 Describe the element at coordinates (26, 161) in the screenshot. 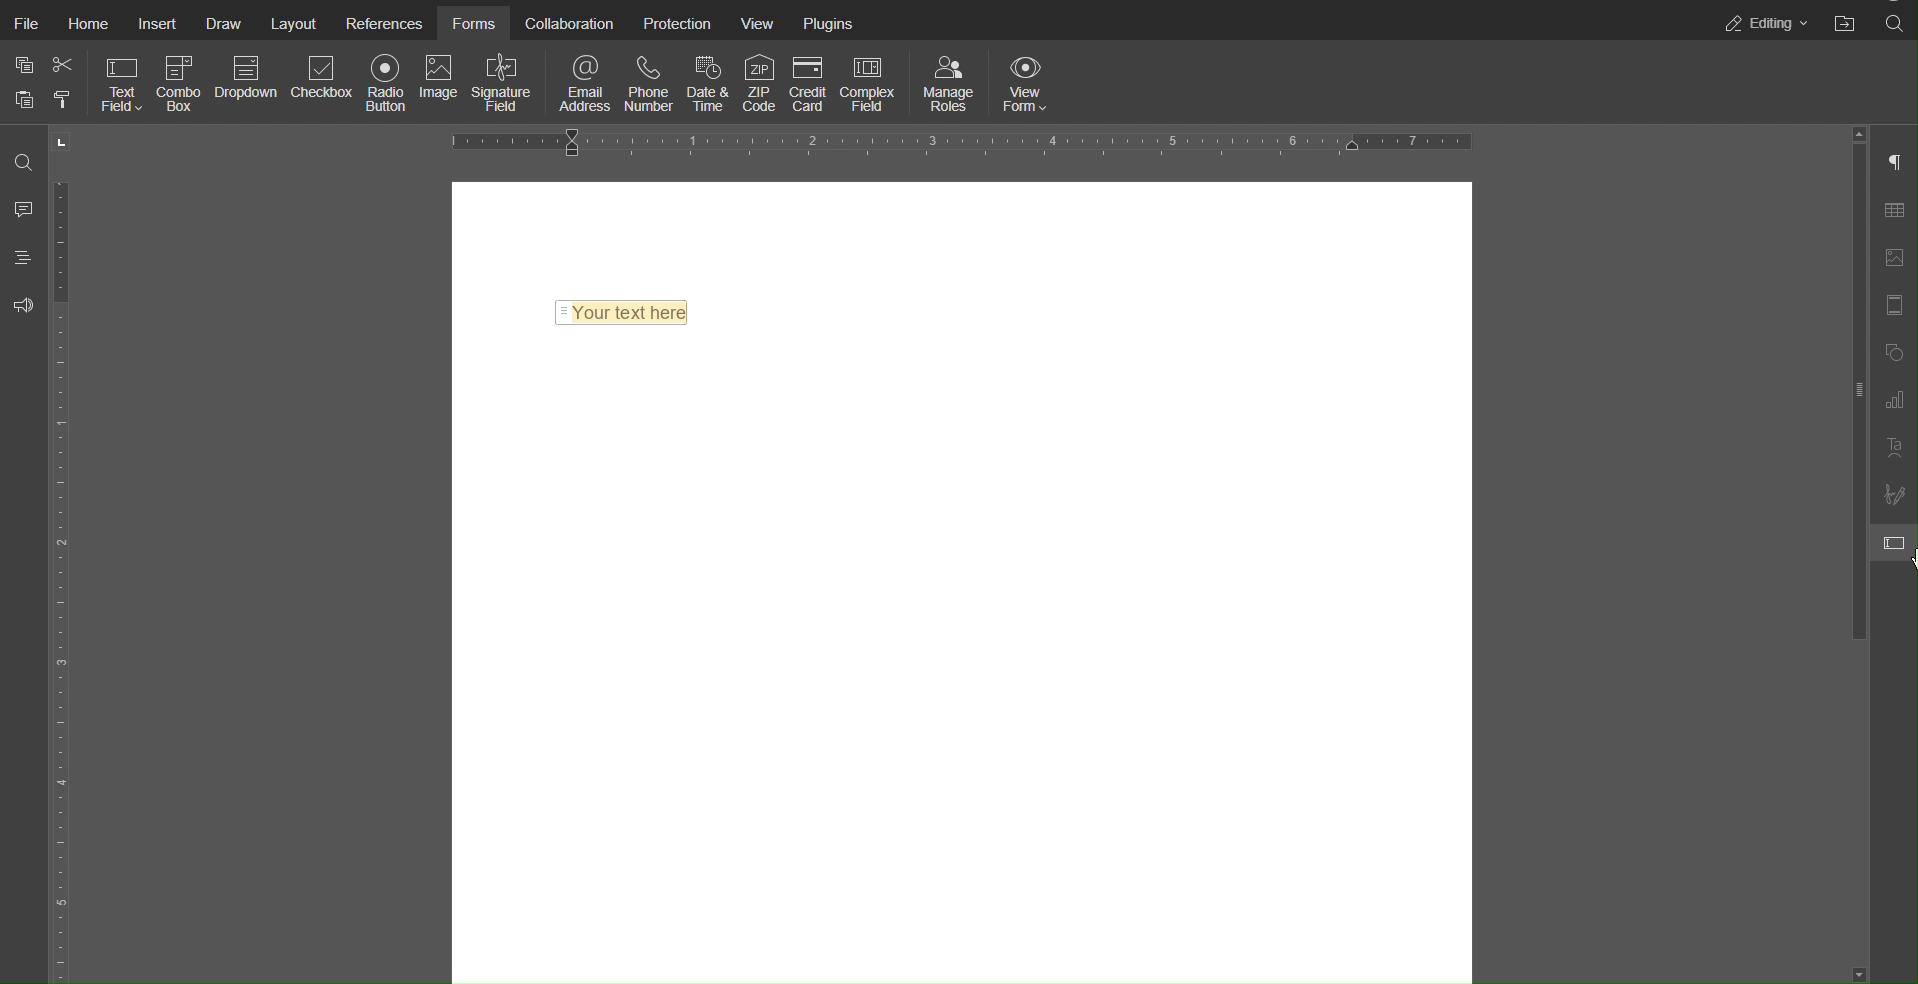

I see `Search` at that location.